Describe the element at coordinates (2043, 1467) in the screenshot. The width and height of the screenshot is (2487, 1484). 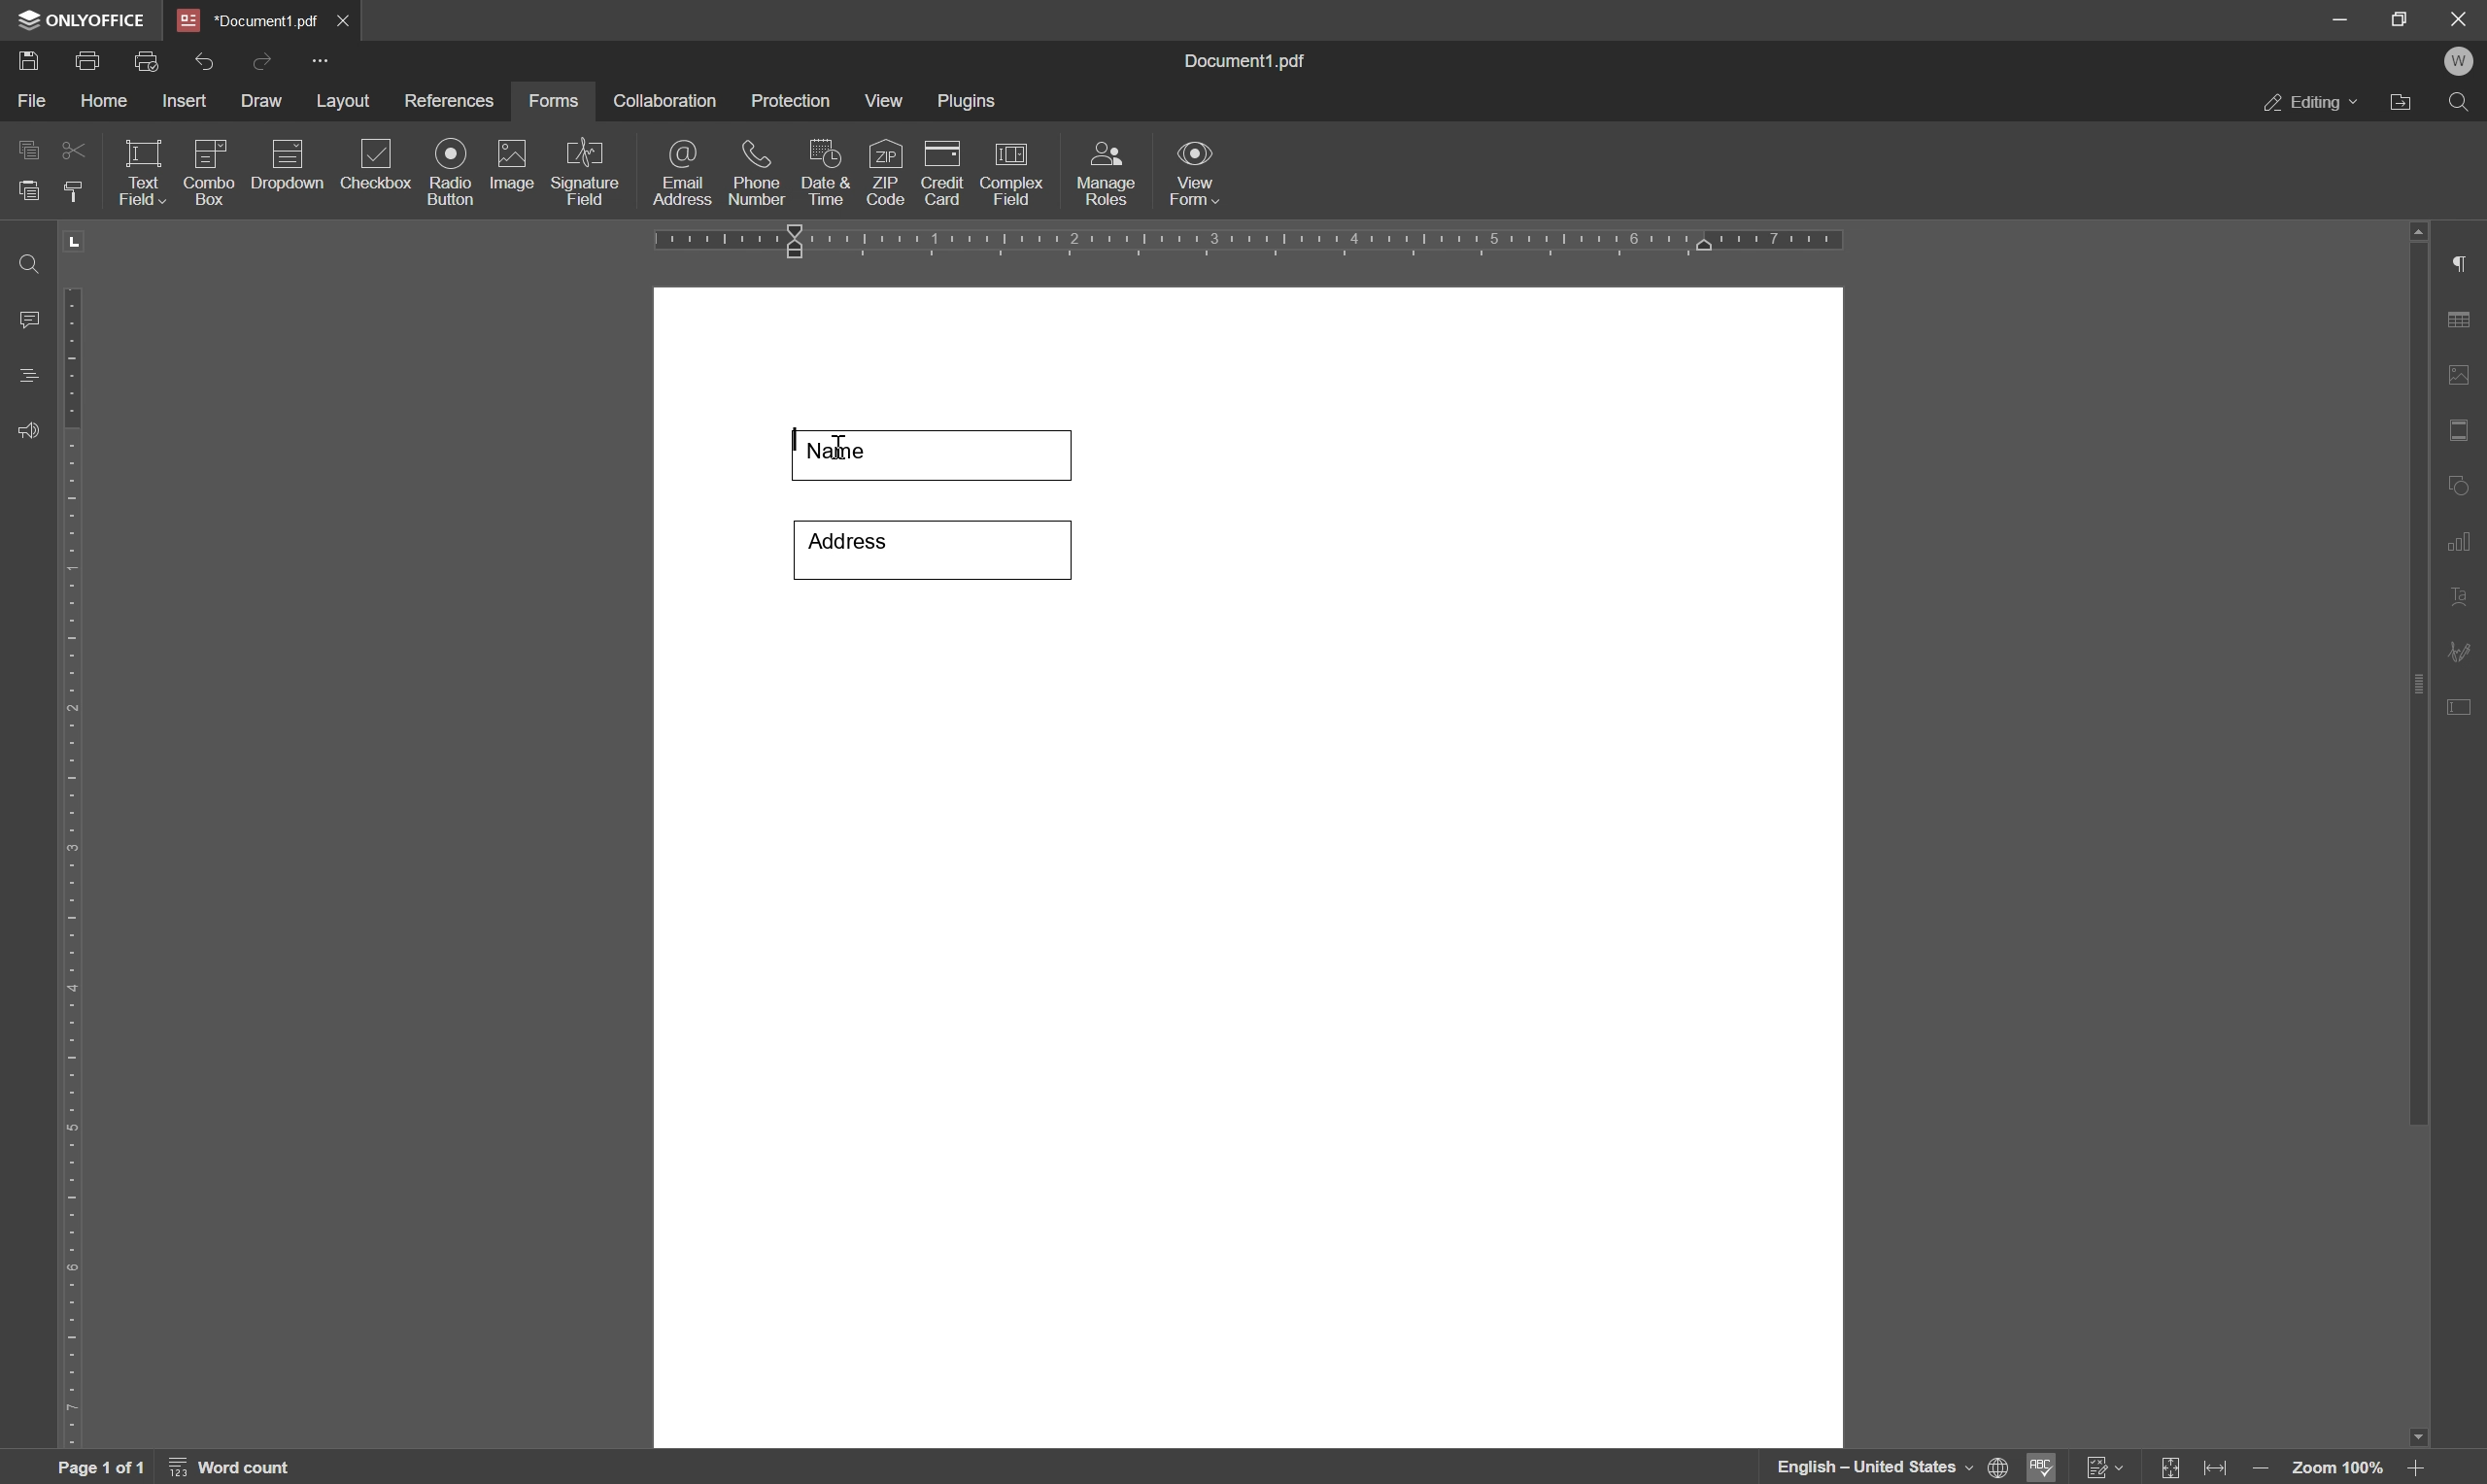
I see `spell checking` at that location.